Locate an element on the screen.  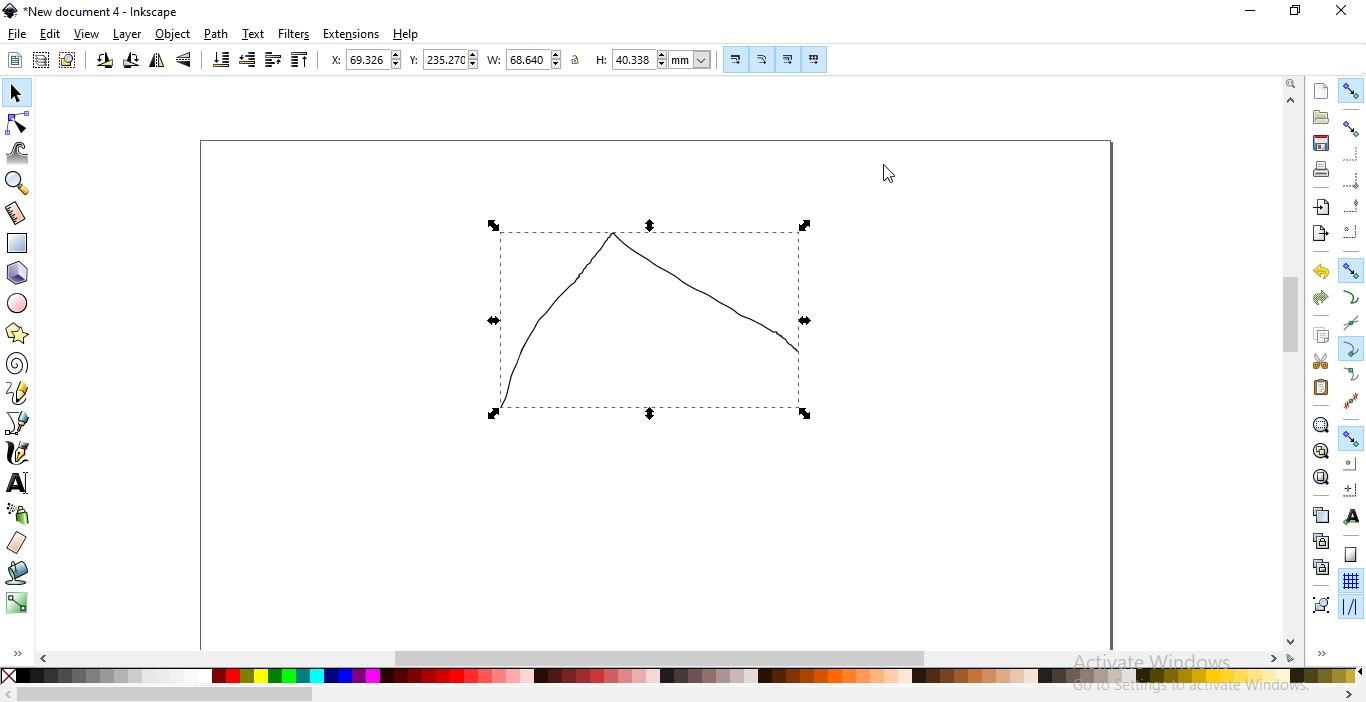
tweak objects by sculpting or painting  is located at coordinates (18, 153).